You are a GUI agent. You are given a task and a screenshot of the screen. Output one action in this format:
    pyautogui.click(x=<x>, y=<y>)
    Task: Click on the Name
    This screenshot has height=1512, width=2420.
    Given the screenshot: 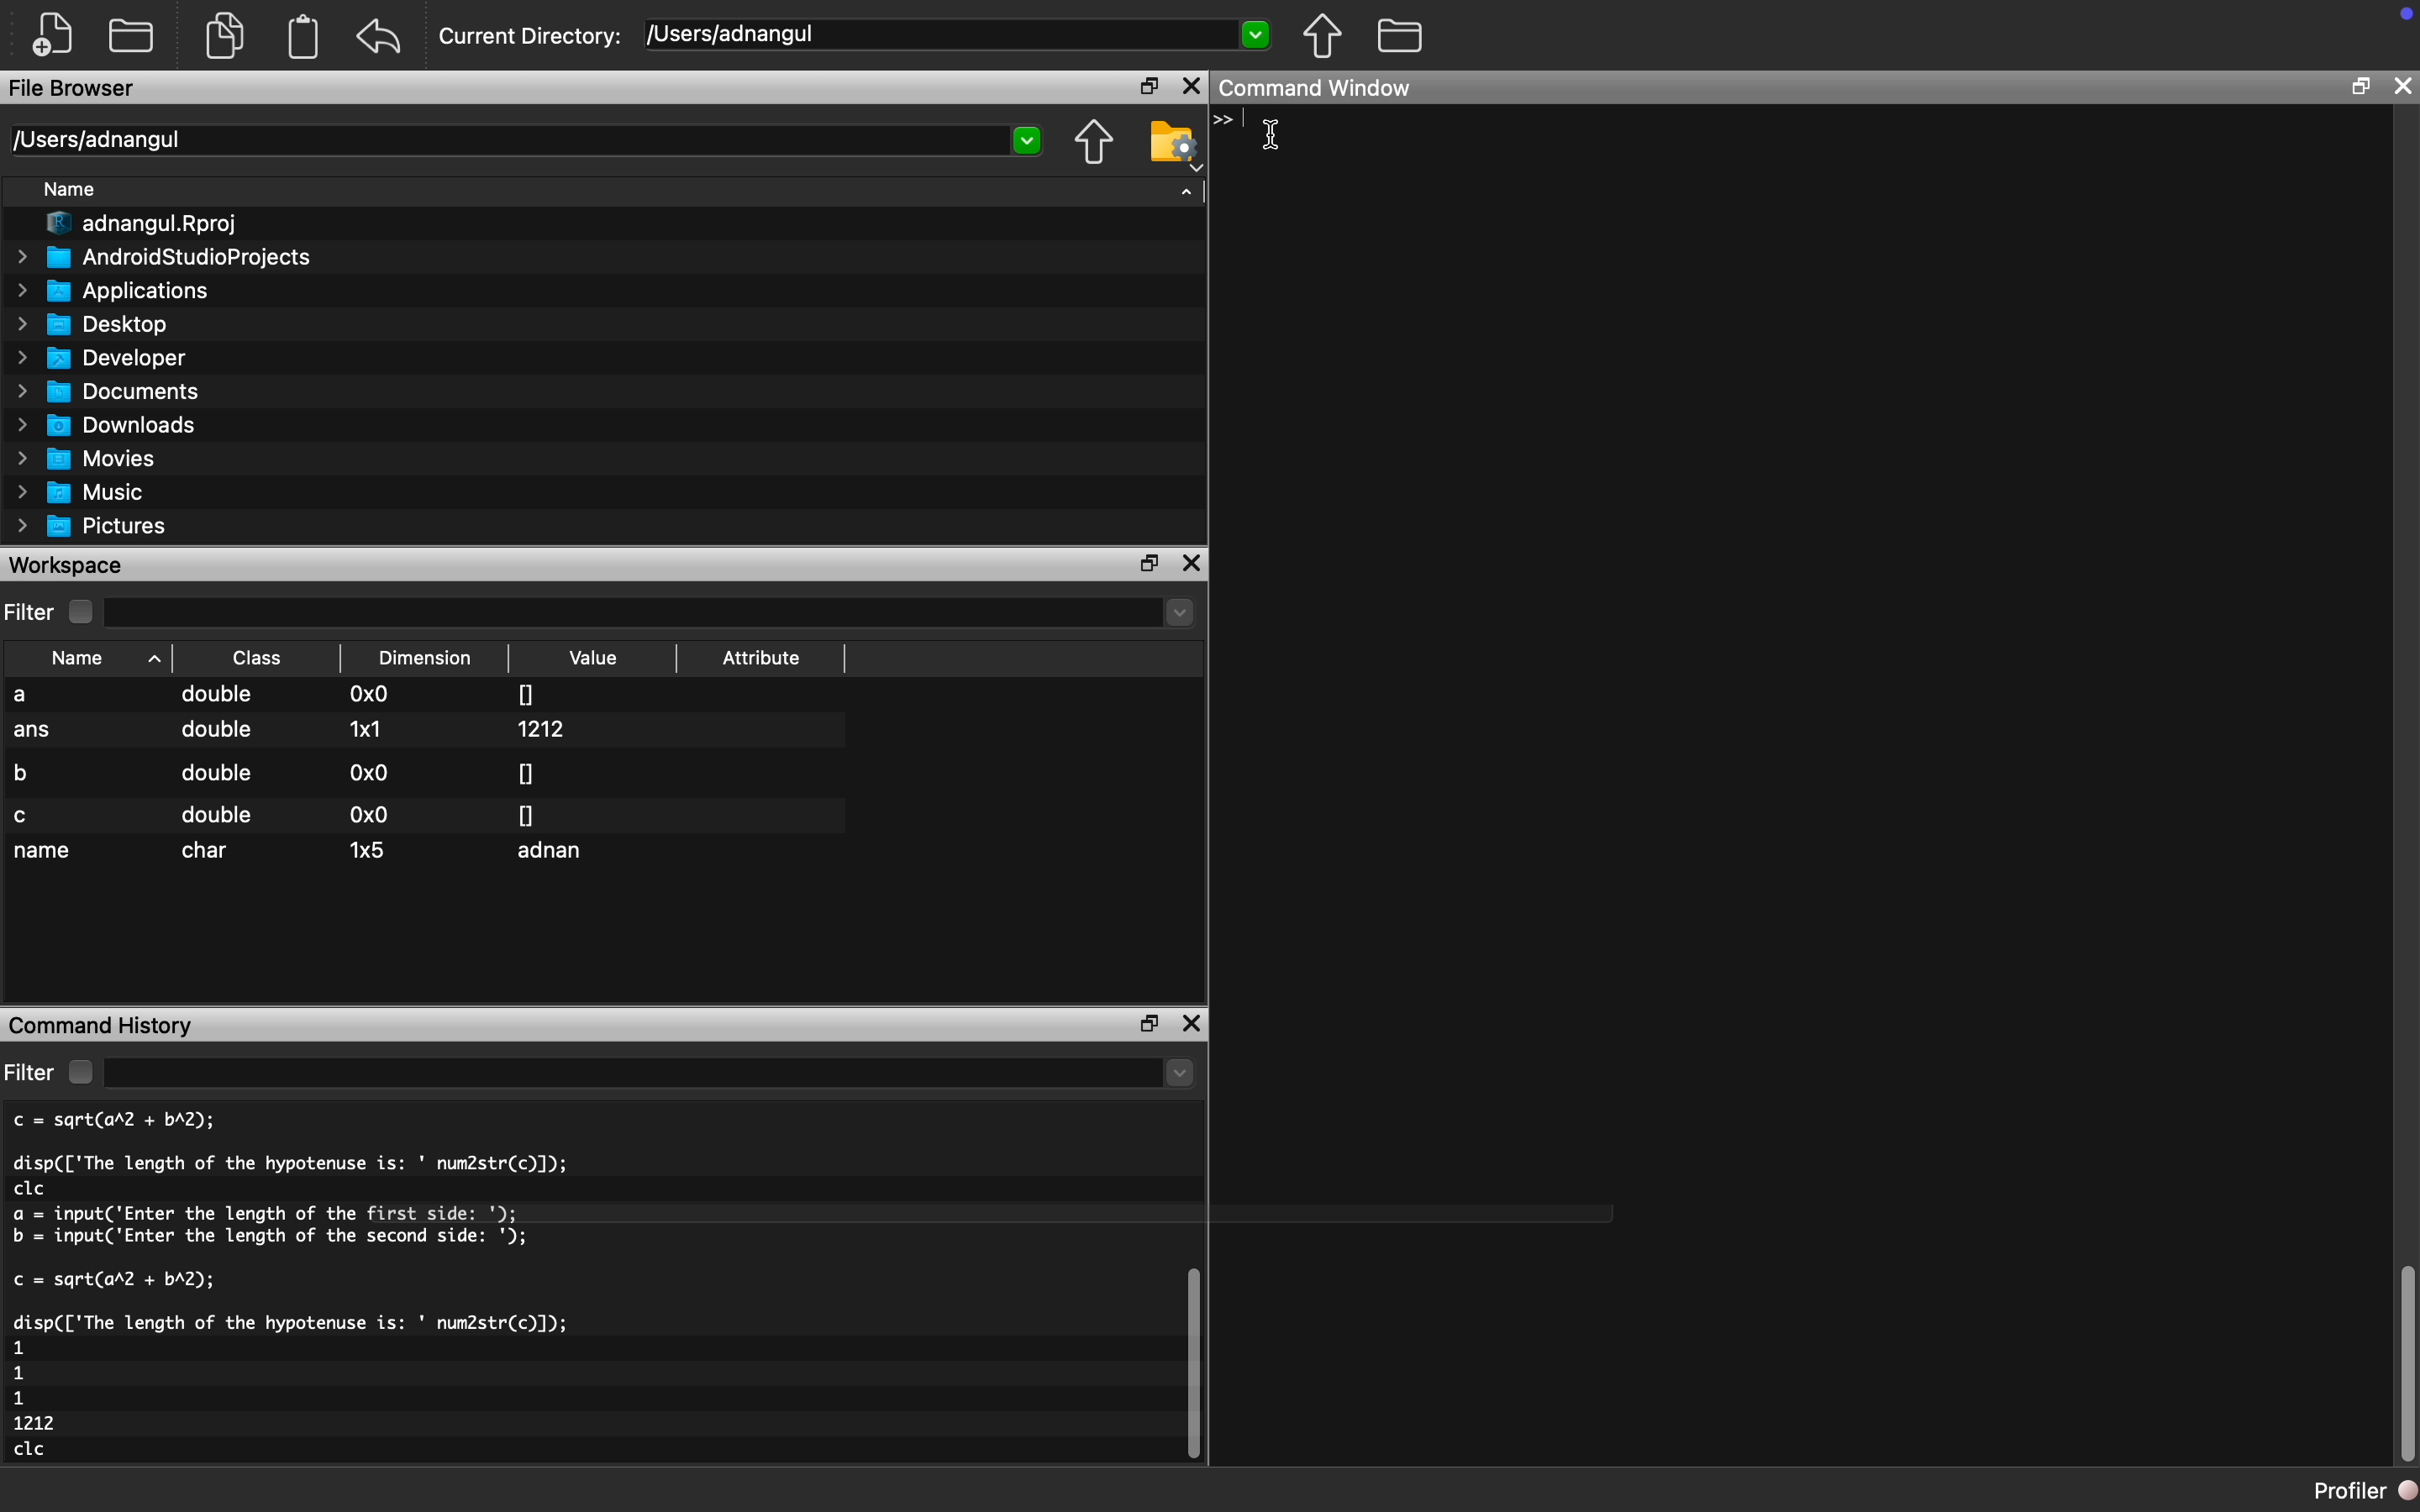 What is the action you would take?
    pyautogui.click(x=94, y=657)
    